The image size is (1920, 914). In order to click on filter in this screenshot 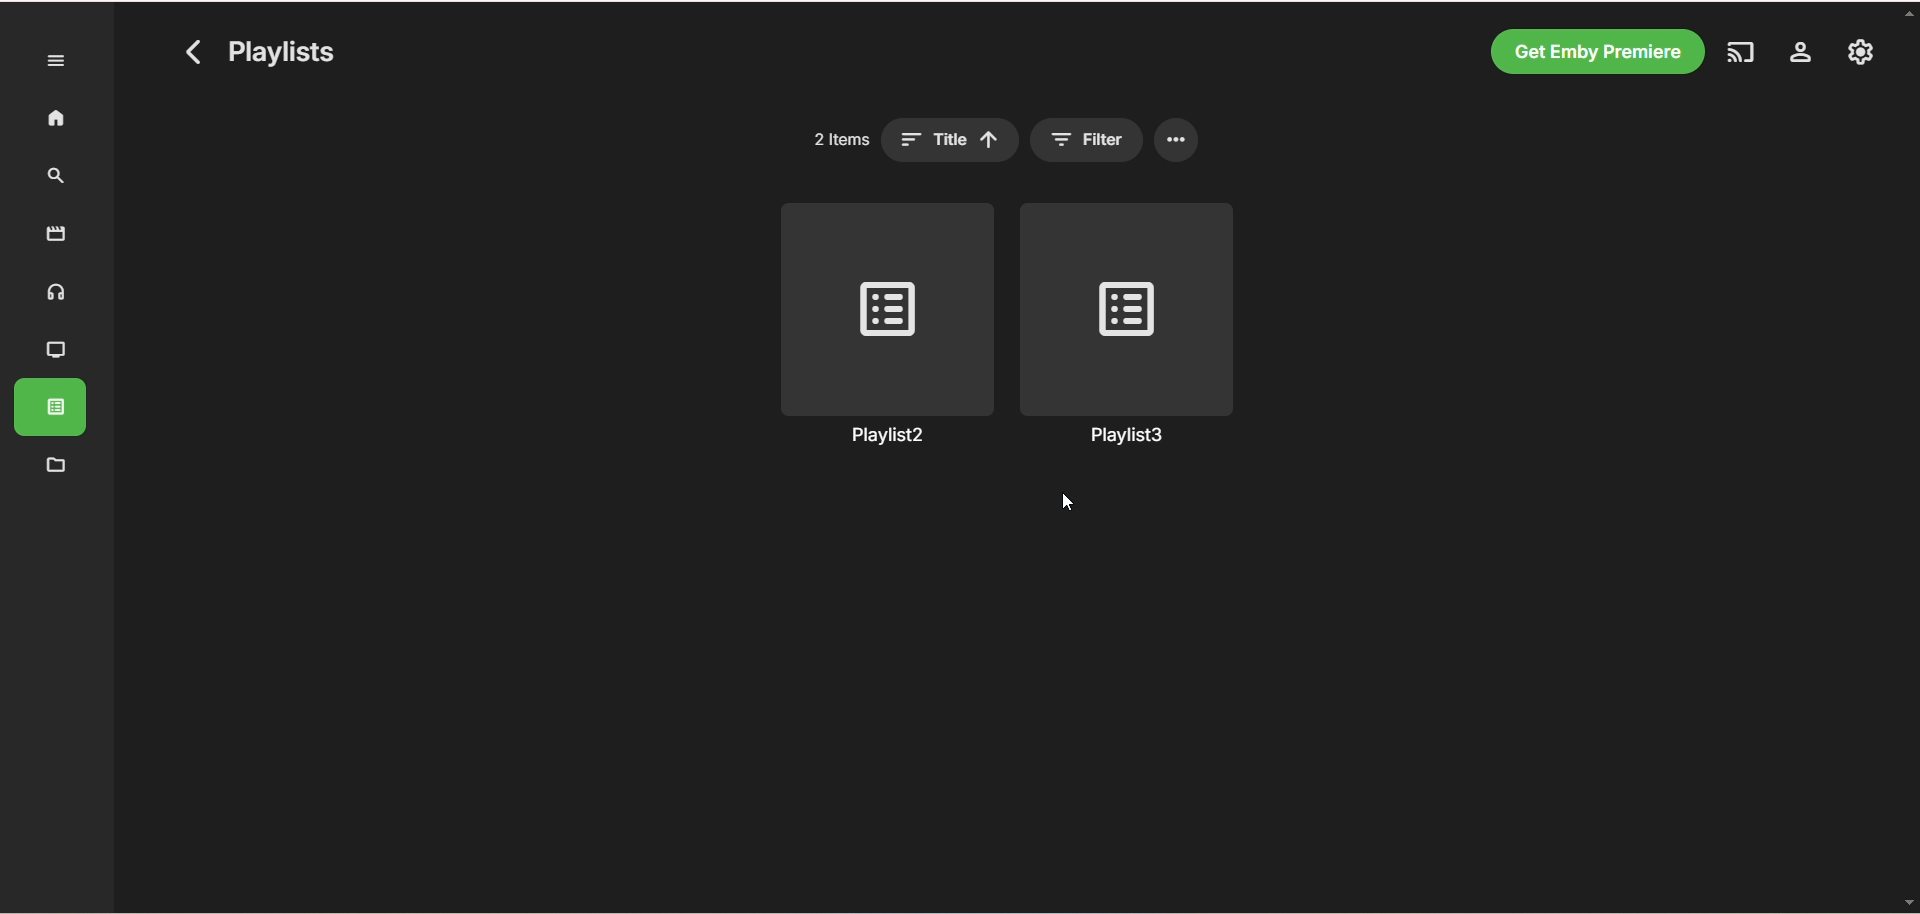, I will do `click(1085, 140)`.